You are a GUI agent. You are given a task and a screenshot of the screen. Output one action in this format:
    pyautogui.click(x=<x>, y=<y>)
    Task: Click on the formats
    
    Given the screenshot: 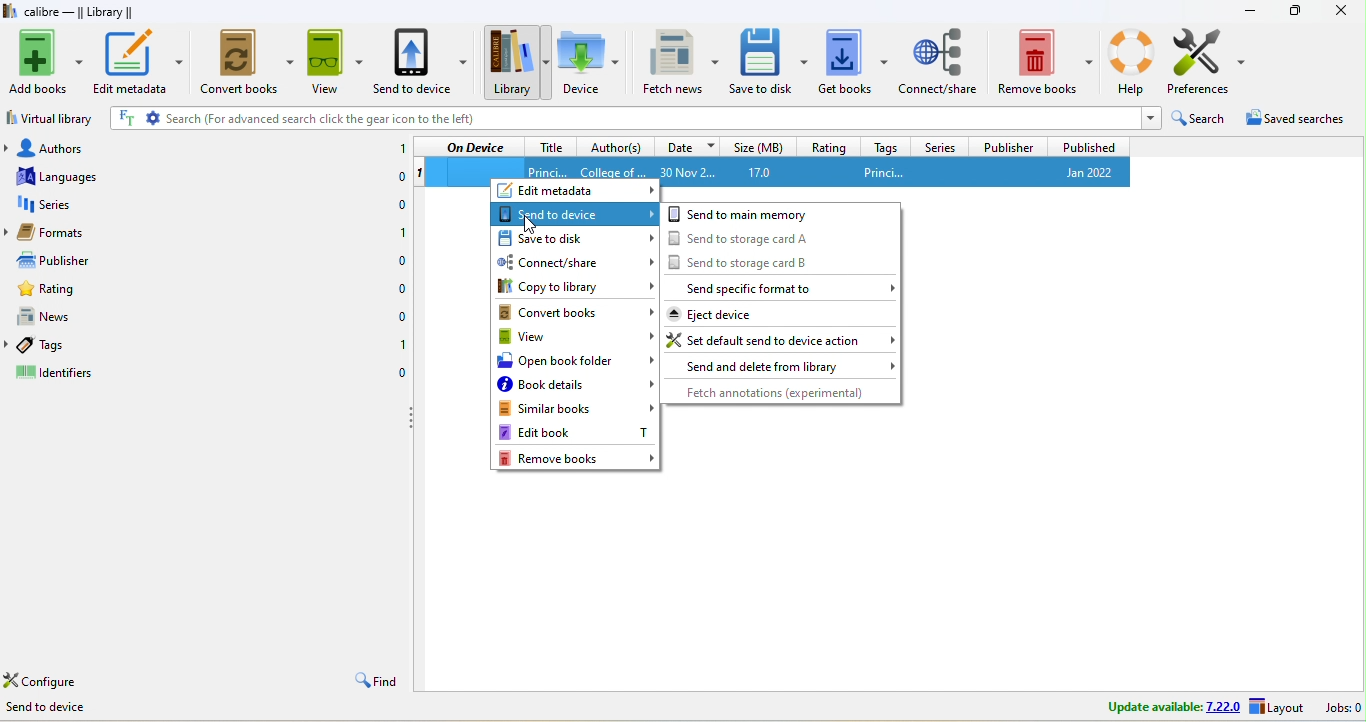 What is the action you would take?
    pyautogui.click(x=62, y=232)
    